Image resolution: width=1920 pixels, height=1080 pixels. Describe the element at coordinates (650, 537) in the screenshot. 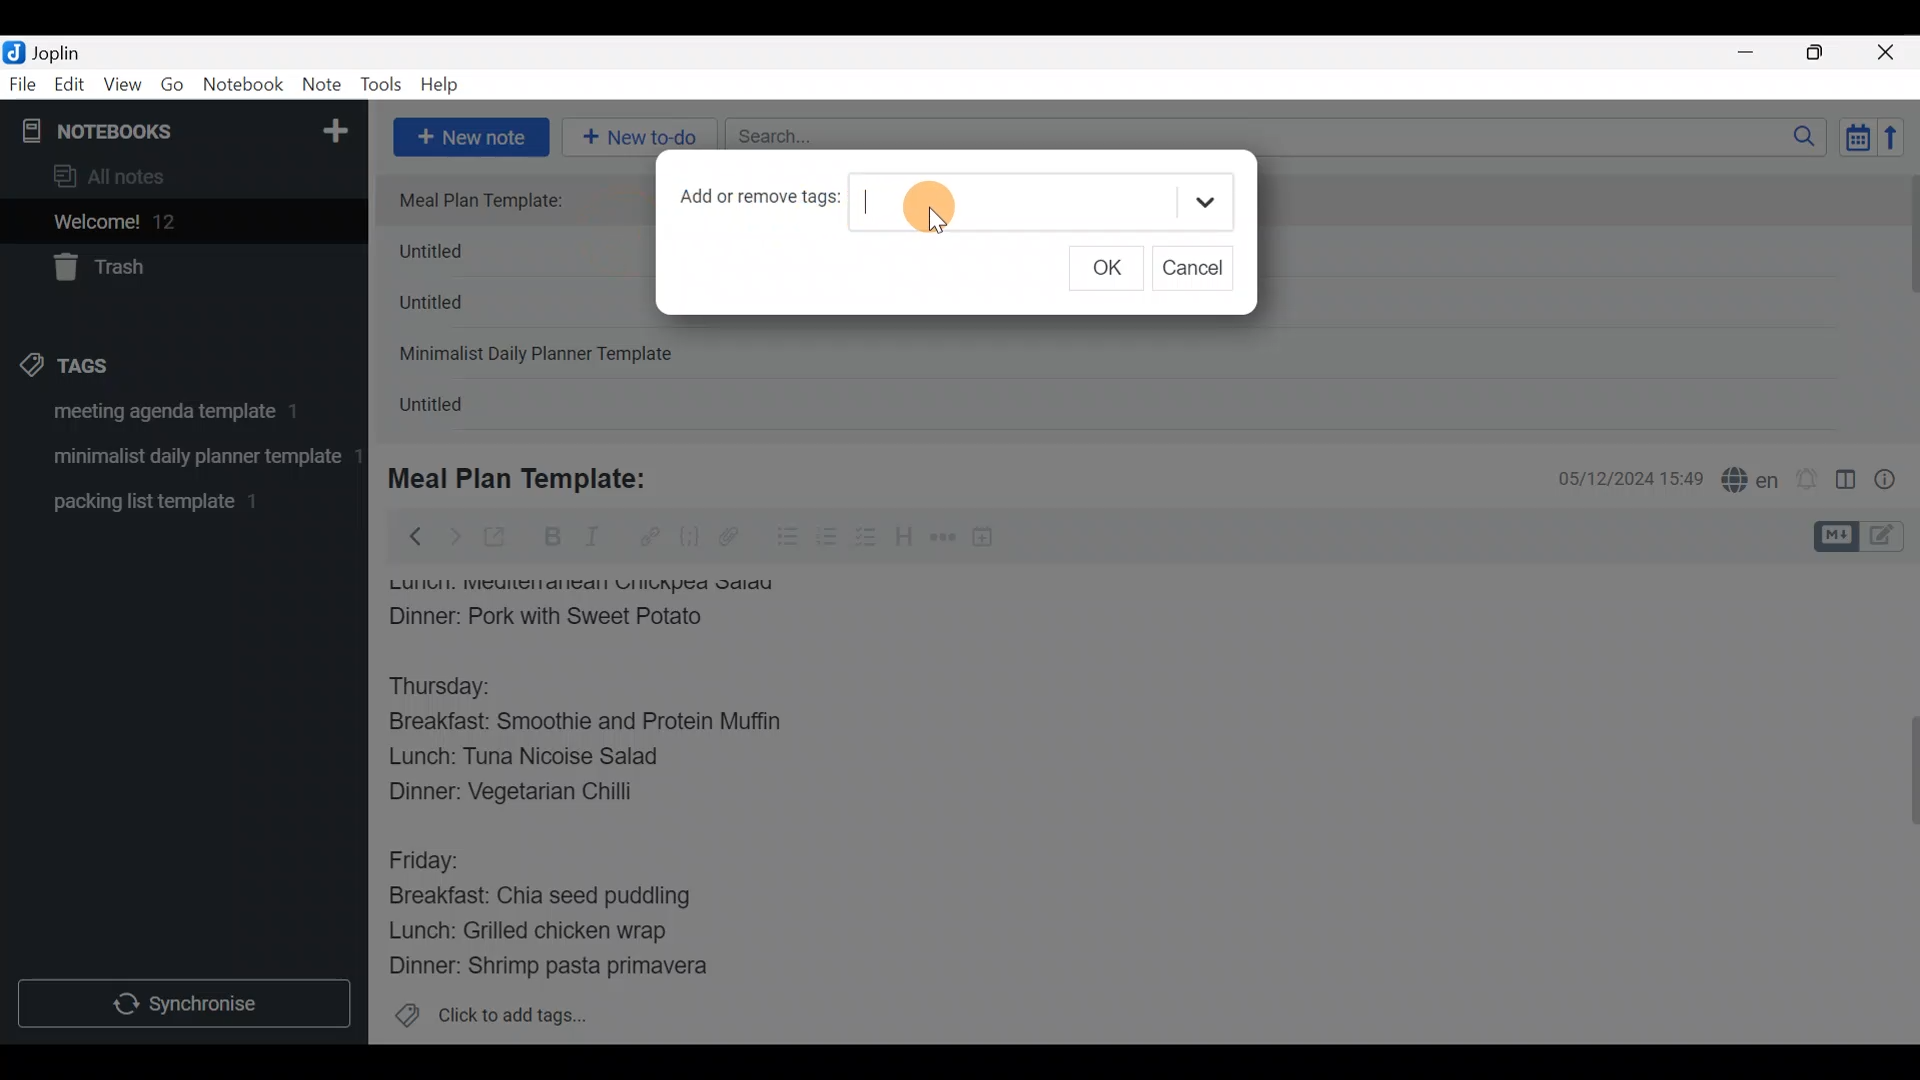

I see `Hyperlink` at that location.